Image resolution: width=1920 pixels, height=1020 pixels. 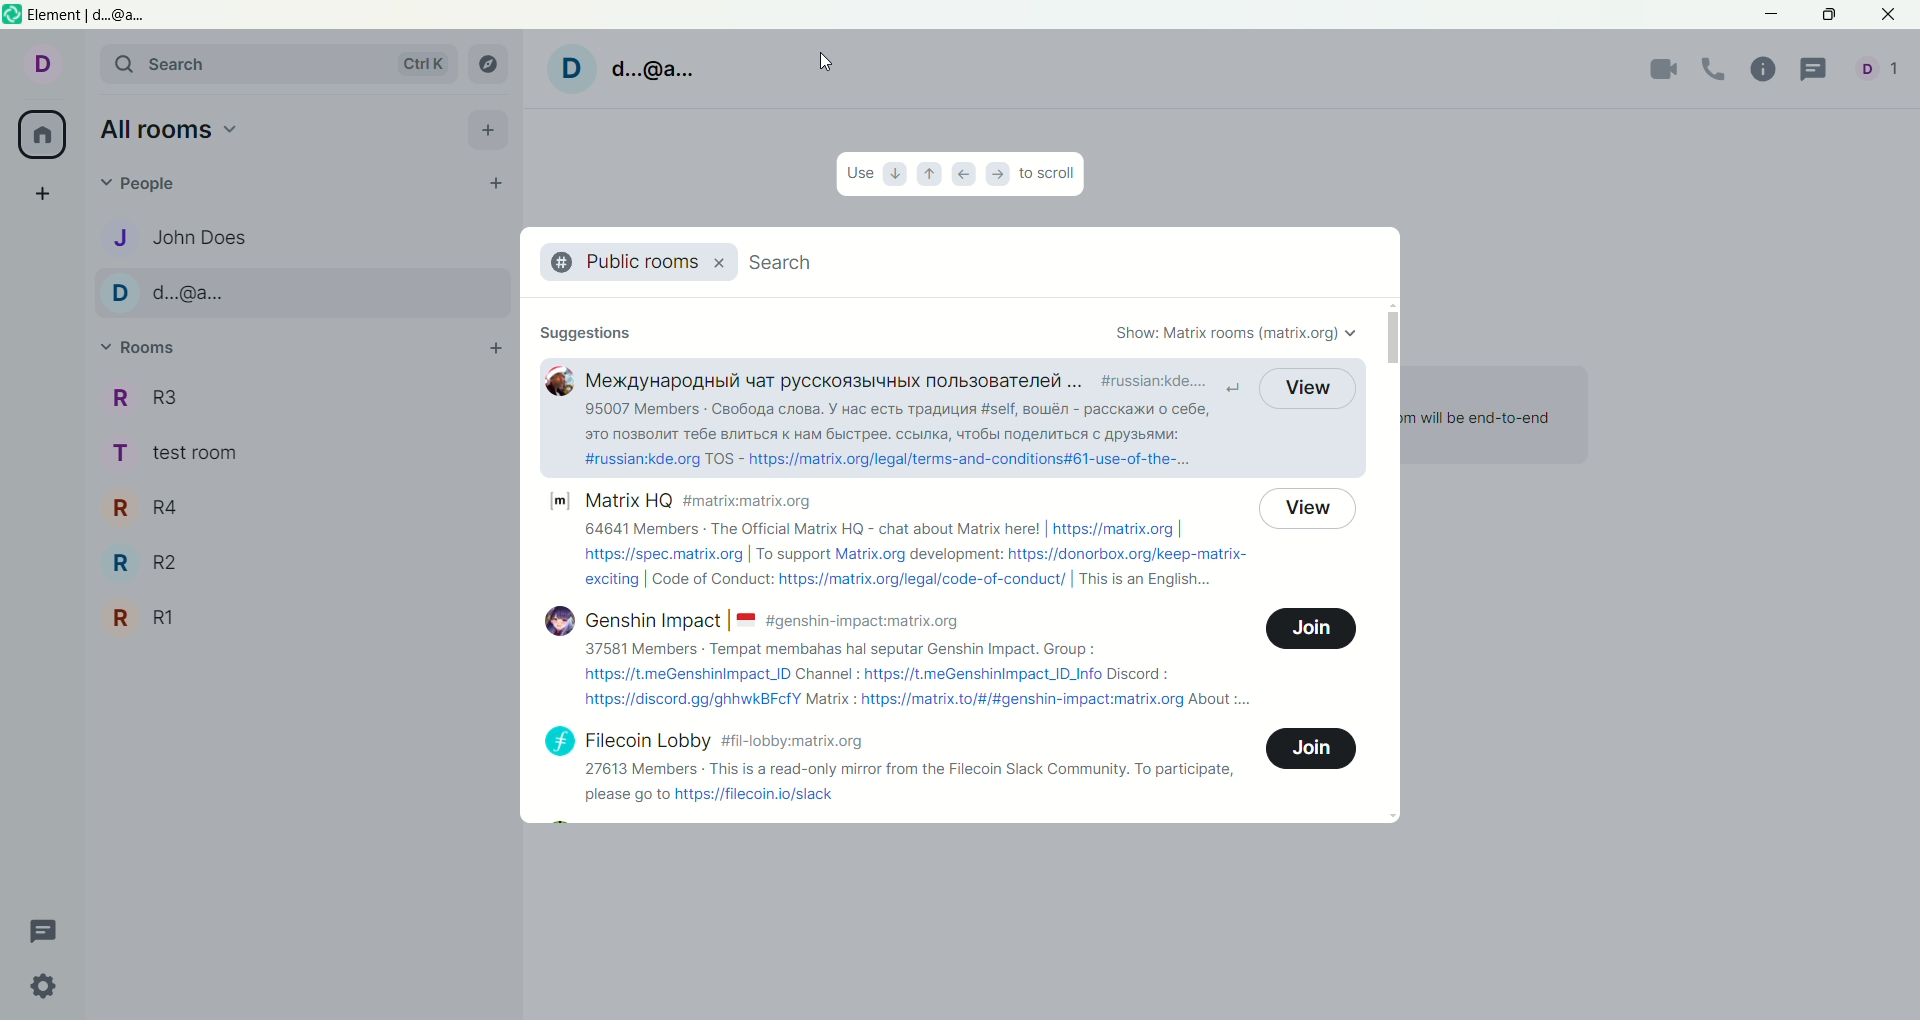 What do you see at coordinates (839, 649) in the screenshot?
I see `37581 Members - Tempat membahas hal seputar Genshin Impact. Group :` at bounding box center [839, 649].